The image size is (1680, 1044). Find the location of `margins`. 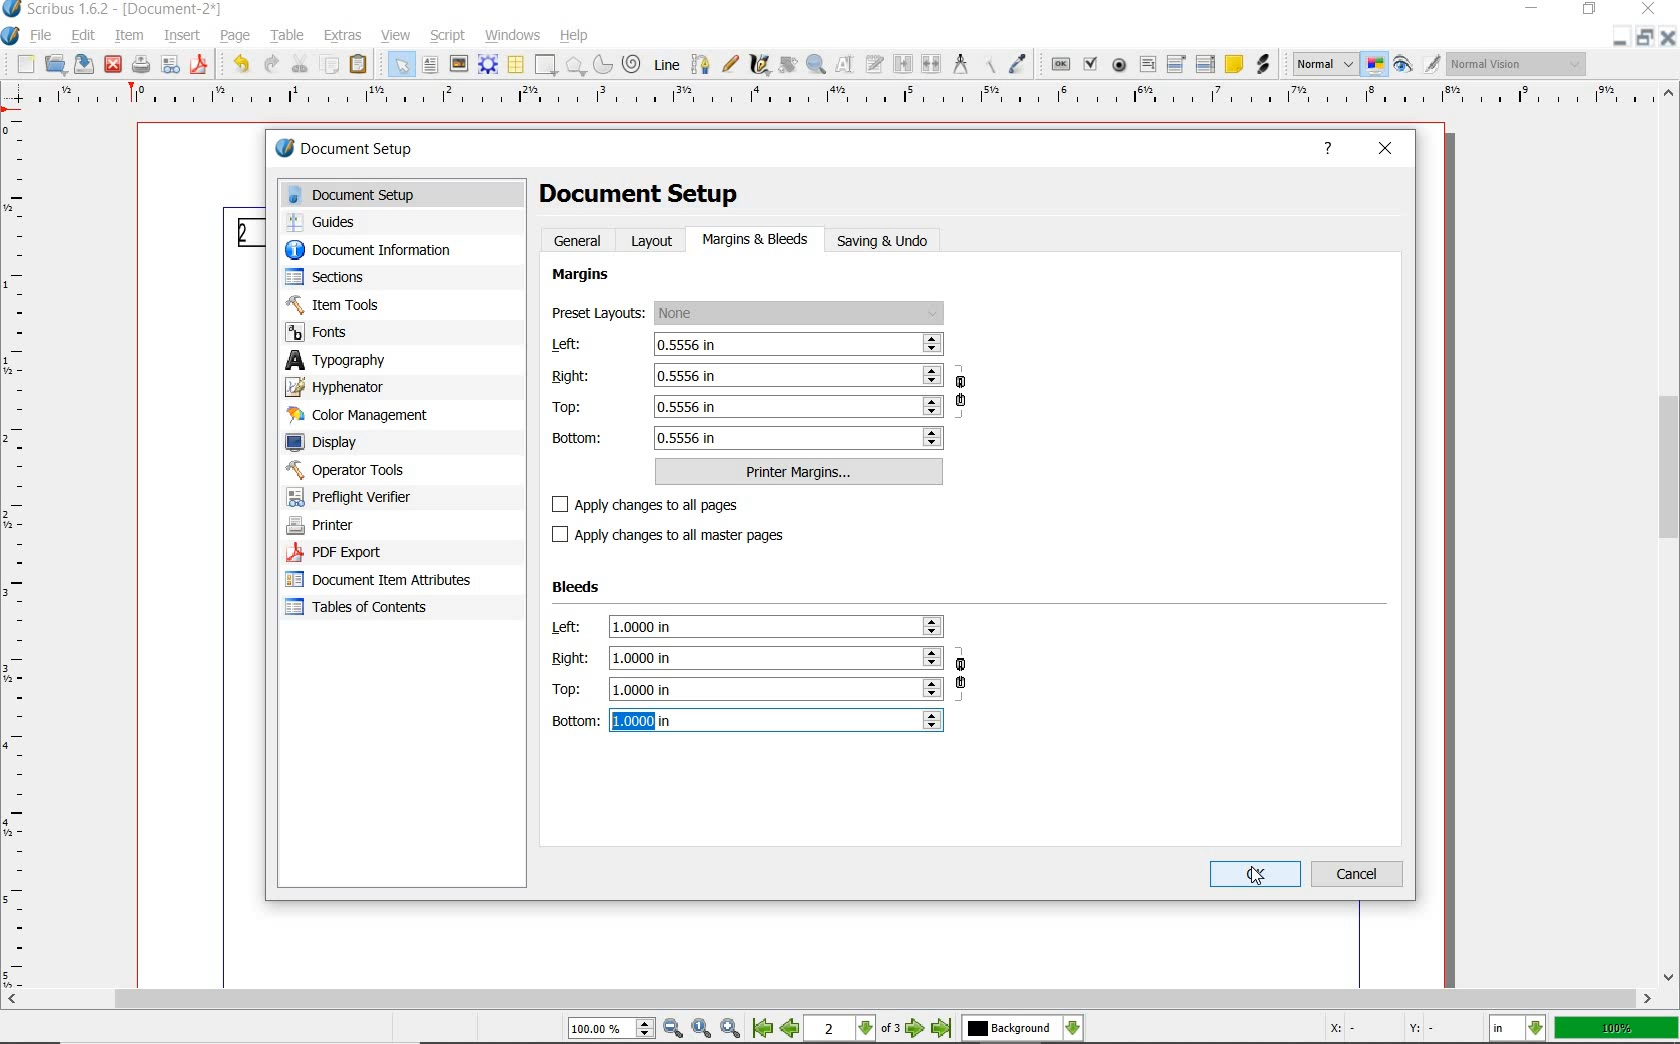

margins is located at coordinates (584, 276).